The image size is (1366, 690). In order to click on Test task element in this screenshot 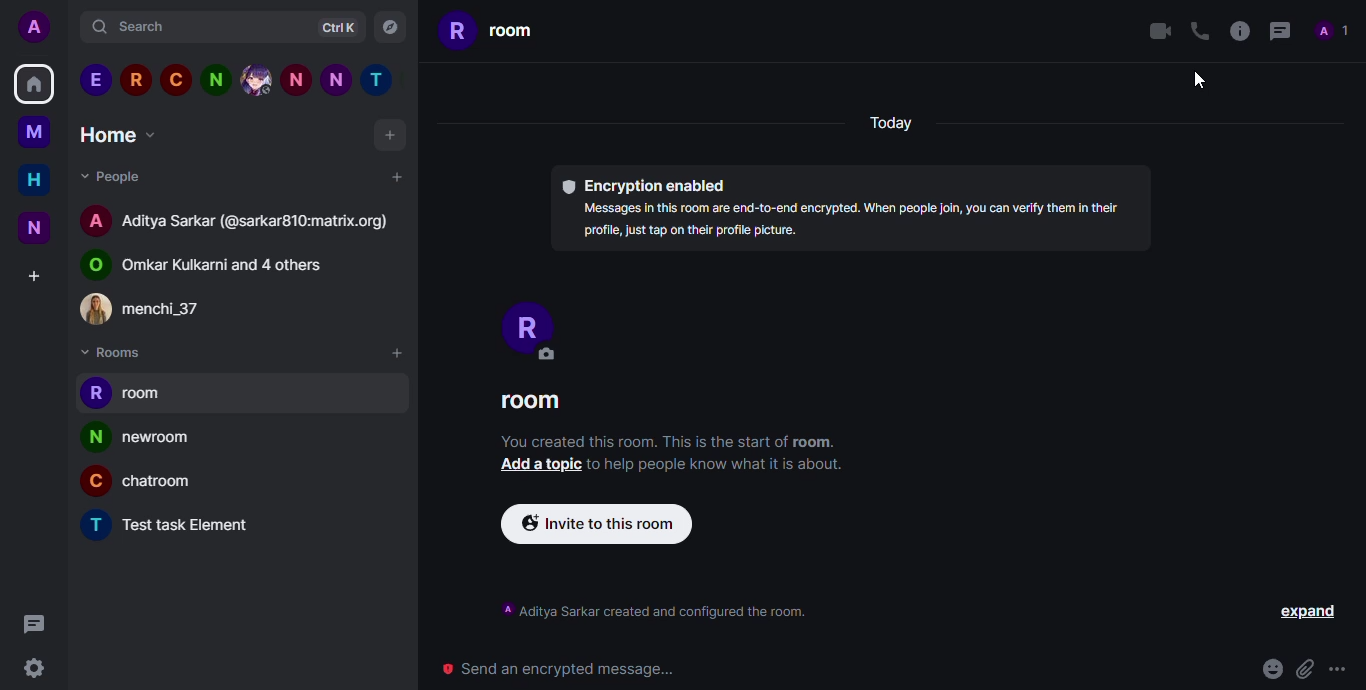, I will do `click(180, 527)`.